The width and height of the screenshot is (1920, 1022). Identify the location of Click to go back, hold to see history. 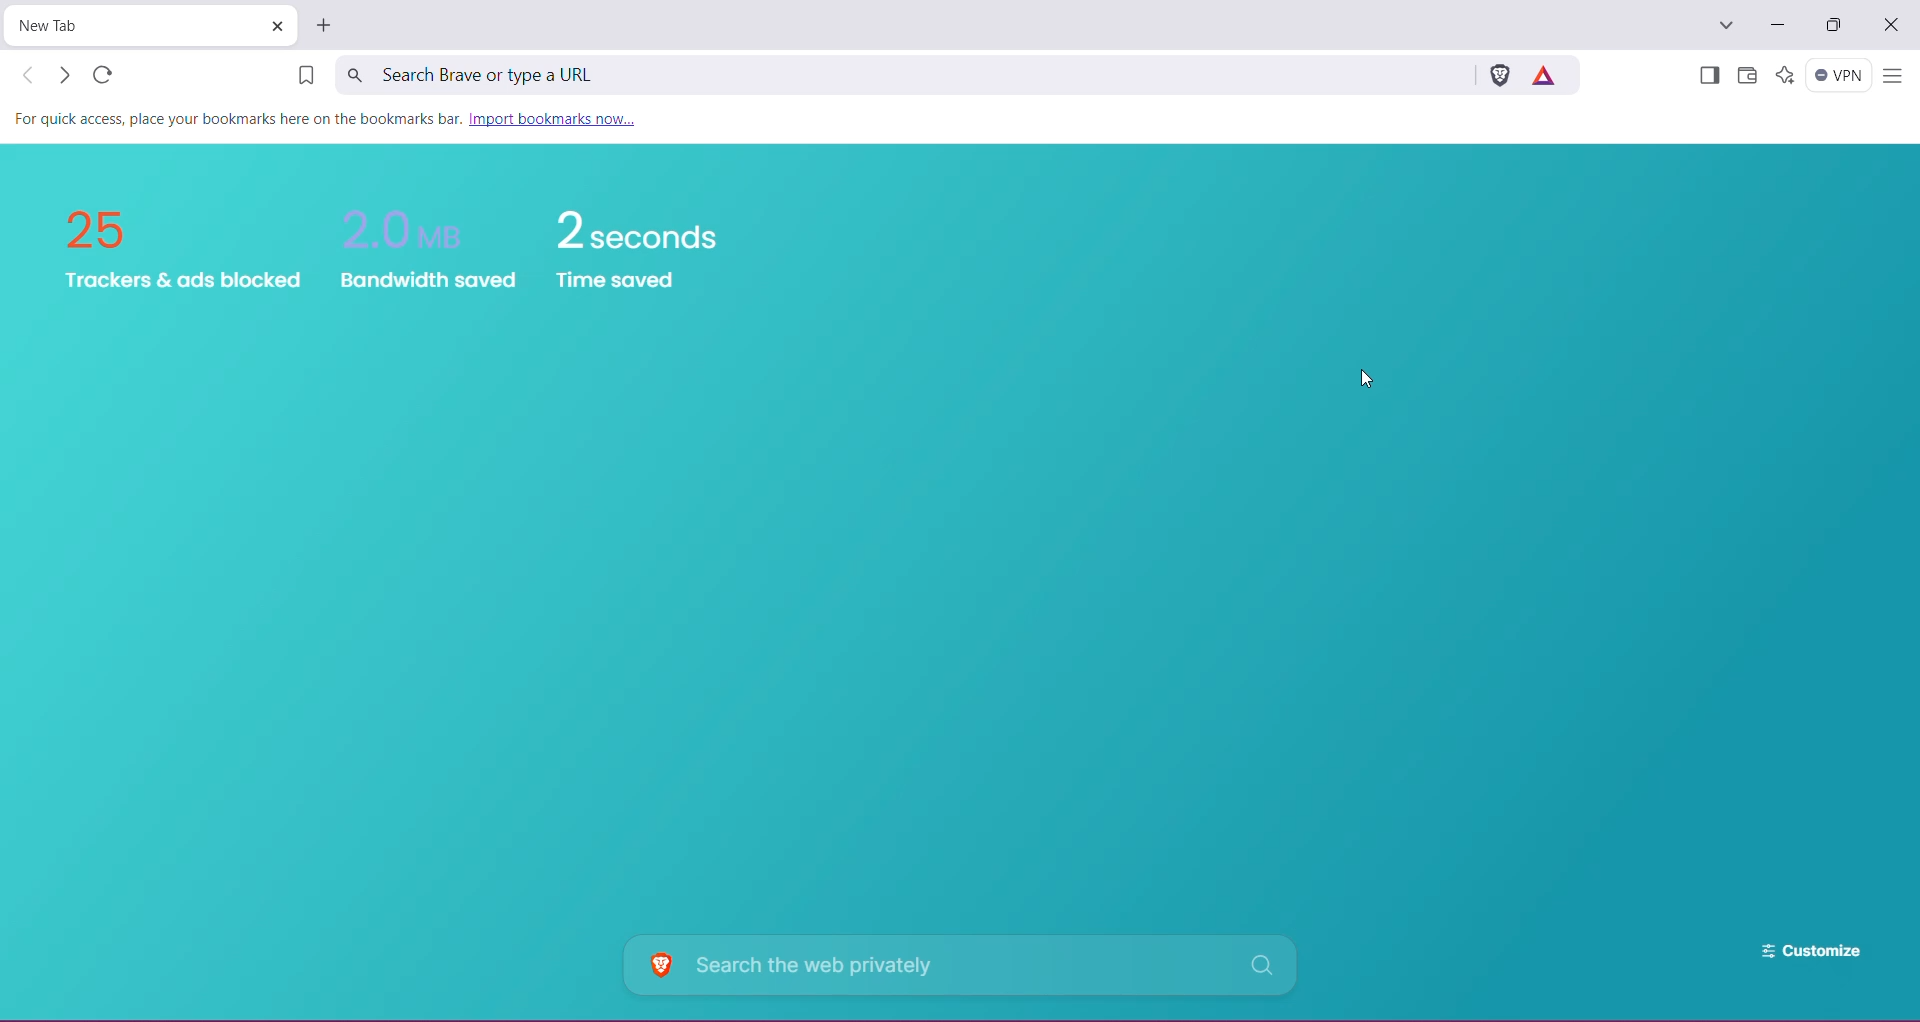
(29, 75).